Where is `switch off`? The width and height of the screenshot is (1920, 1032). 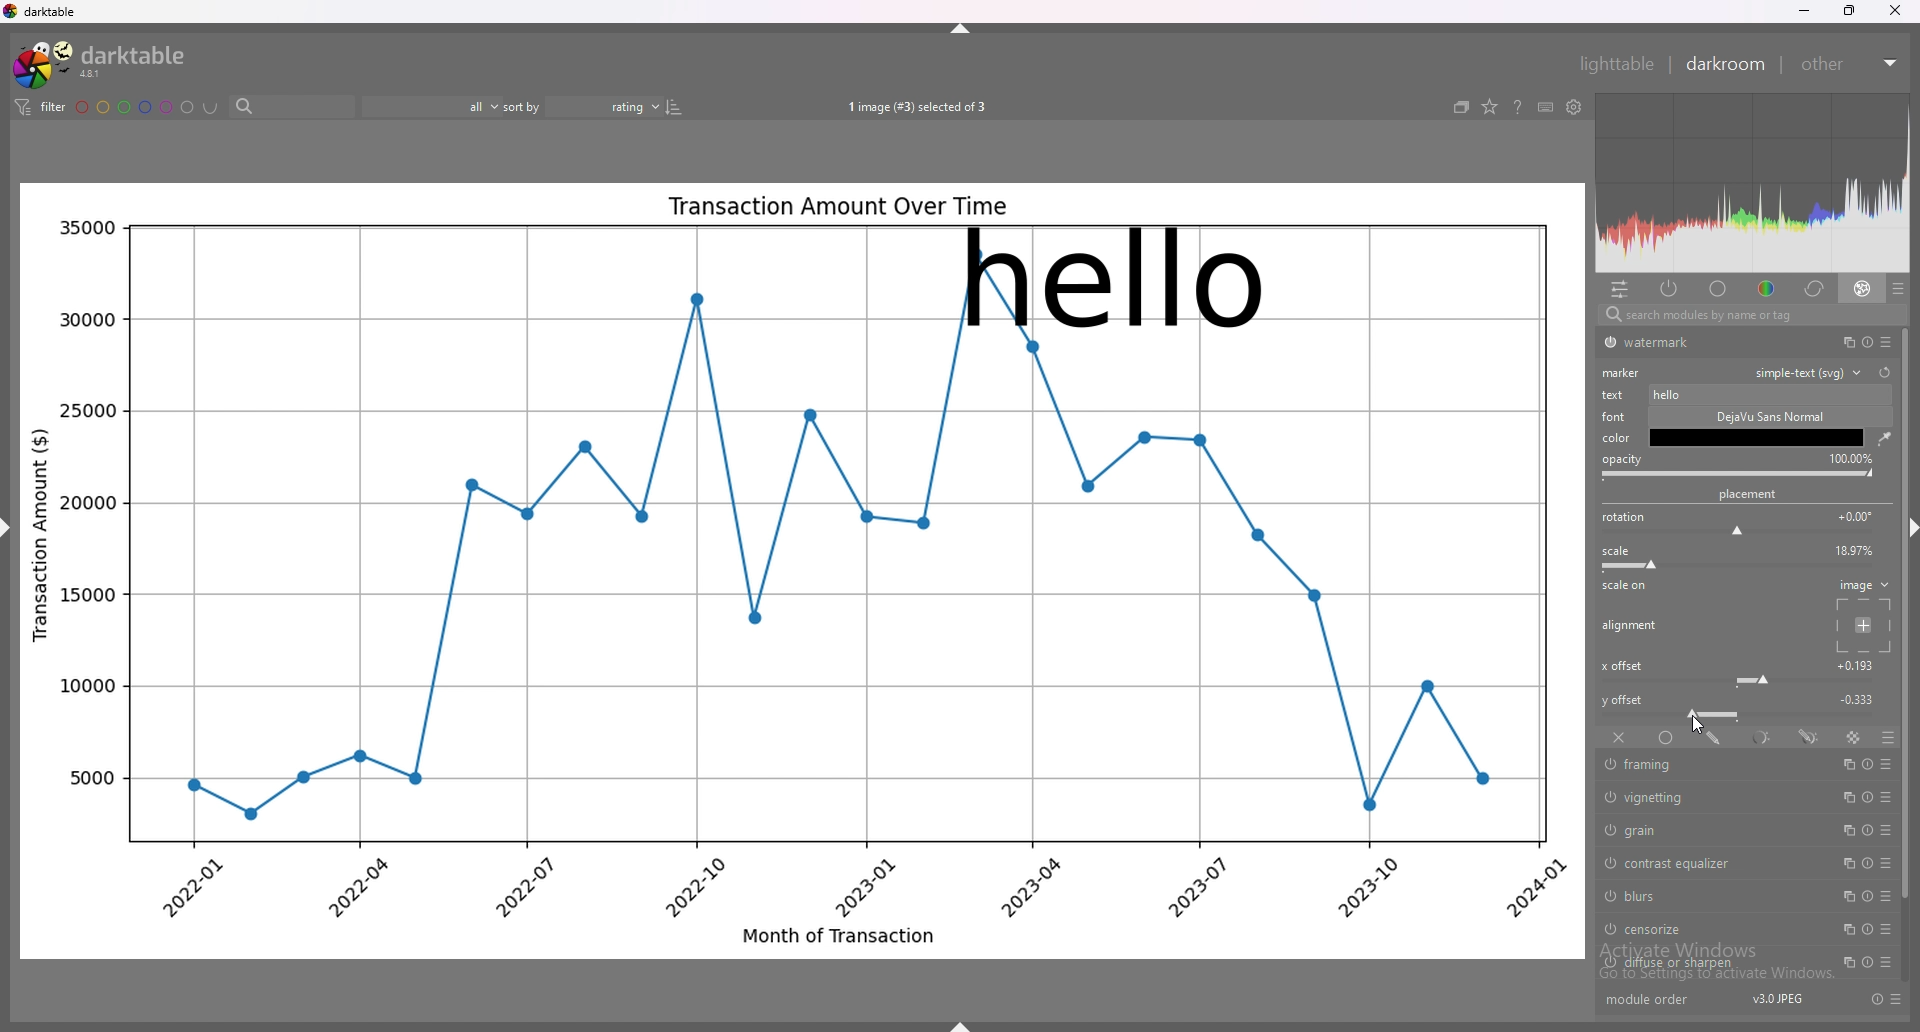 switch off is located at coordinates (1609, 766).